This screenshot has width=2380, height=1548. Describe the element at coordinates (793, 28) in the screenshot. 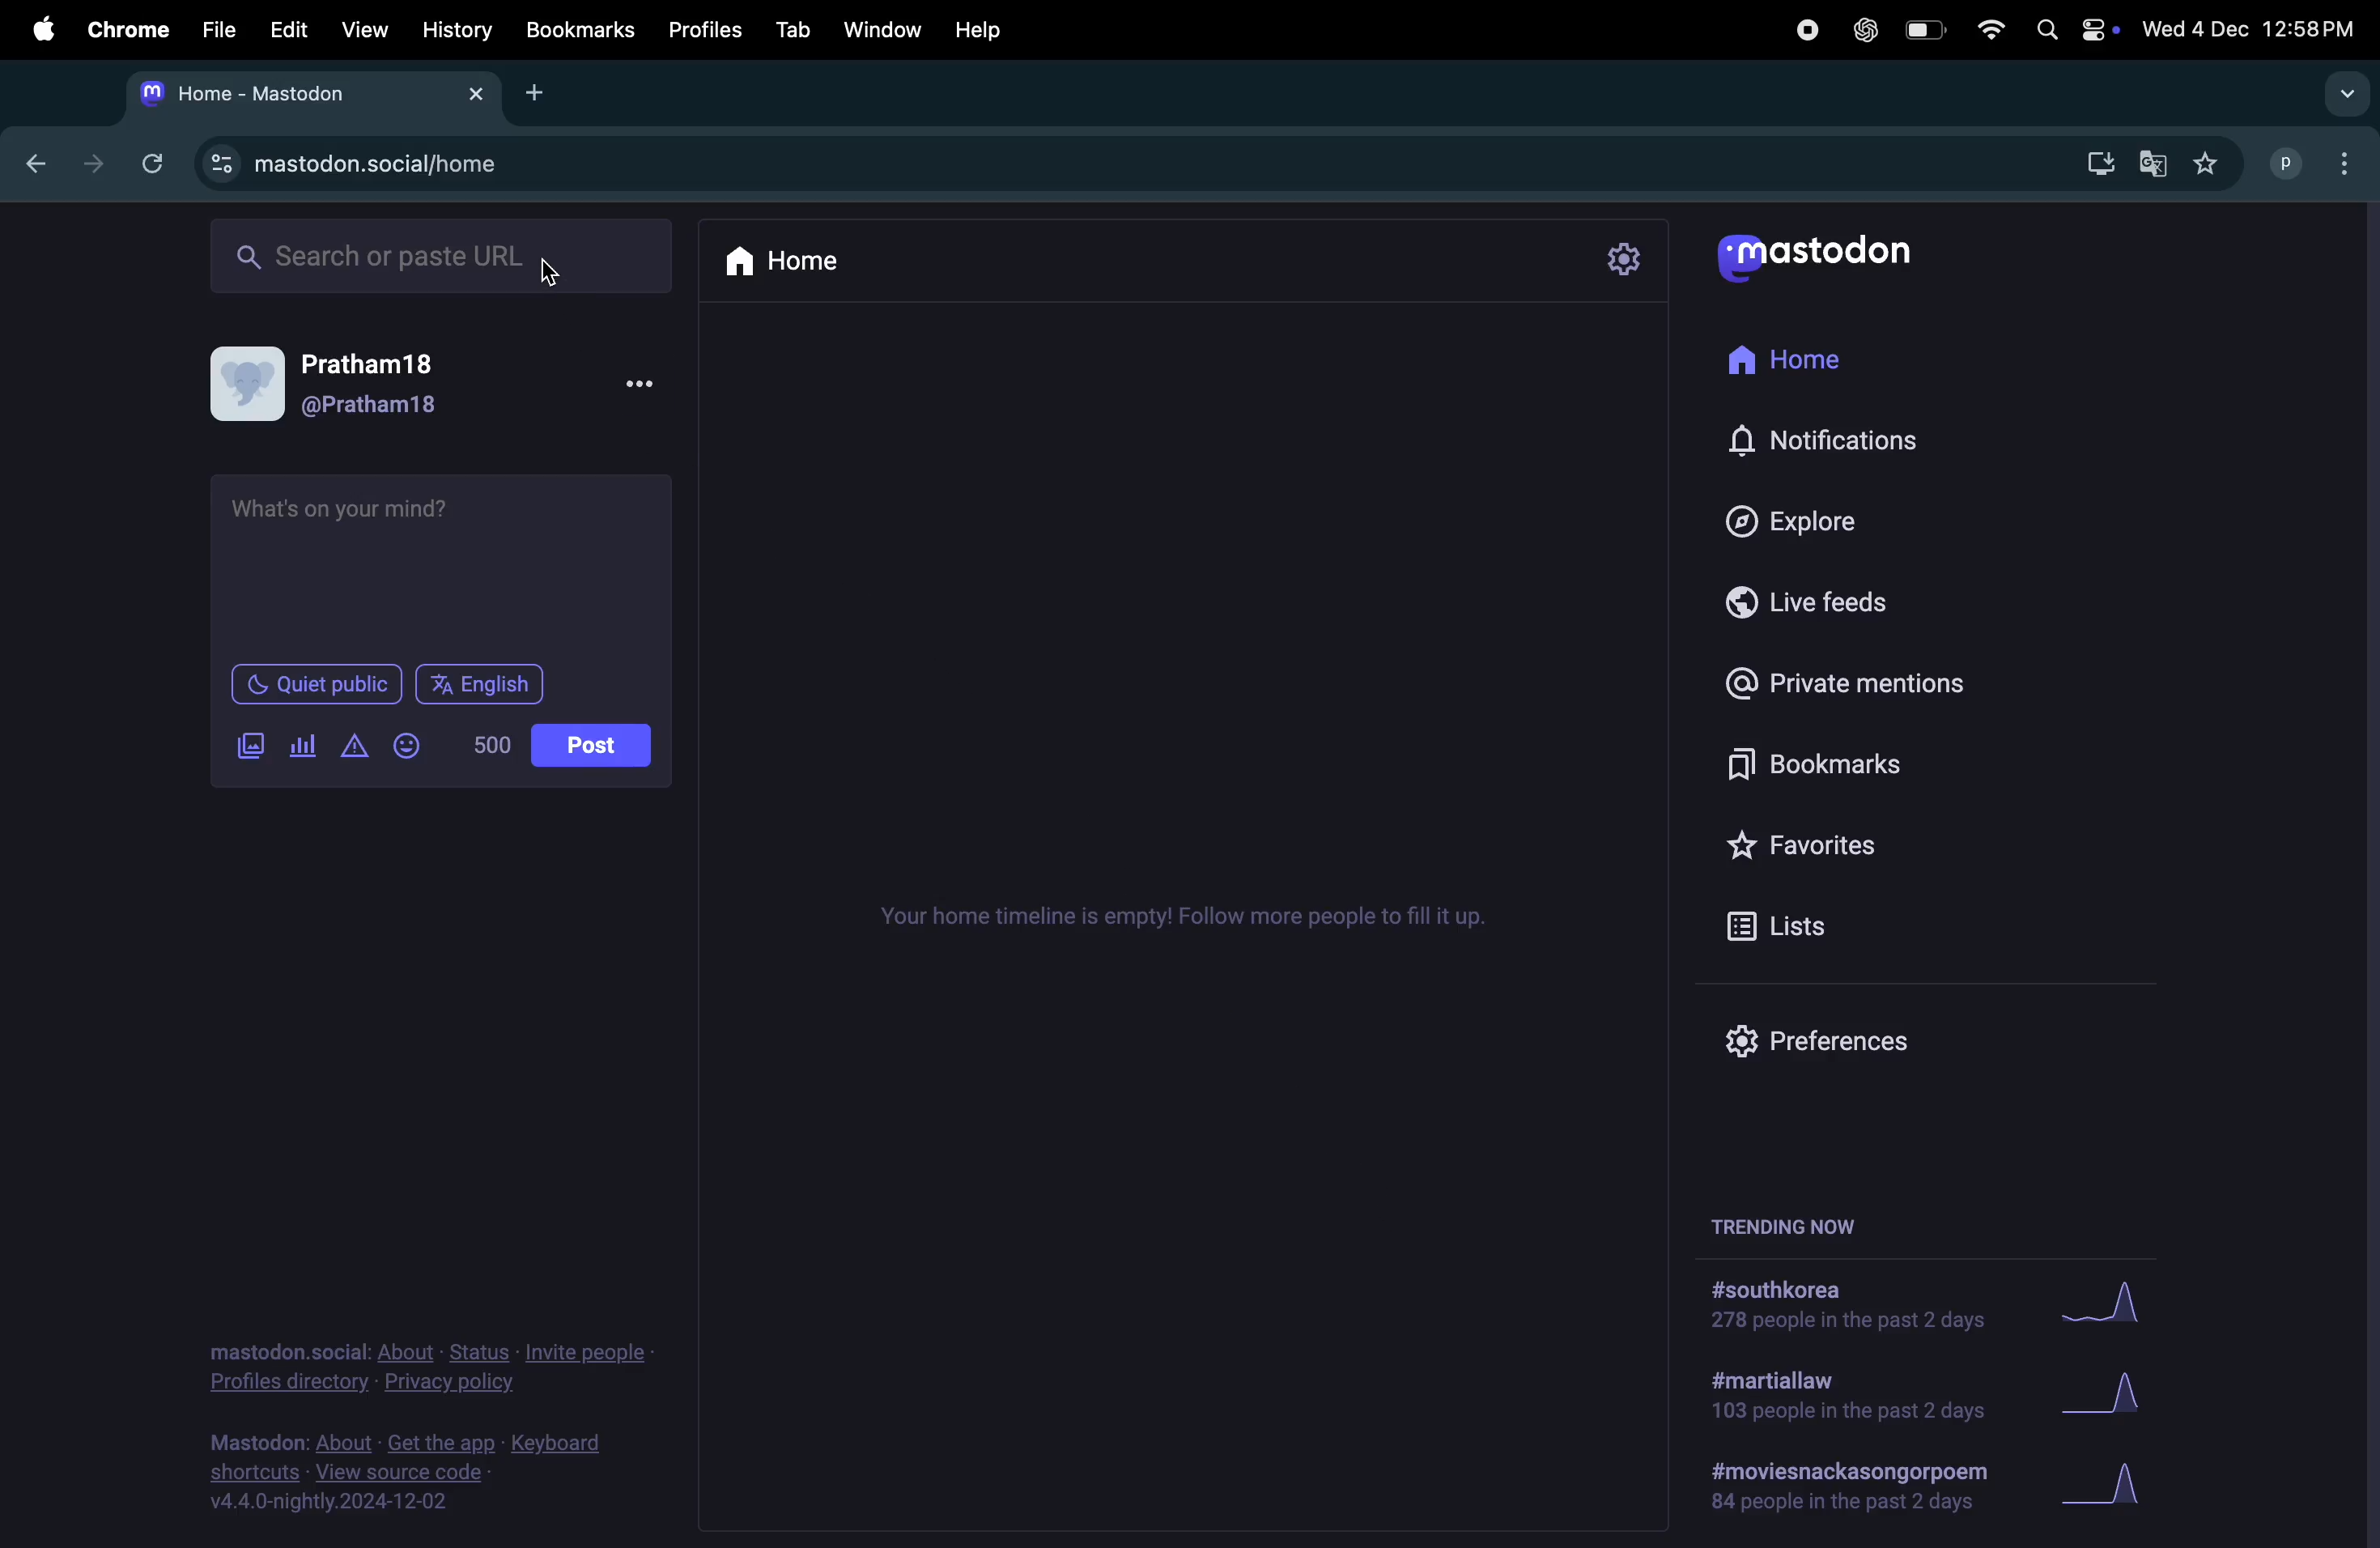

I see `Tab` at that location.